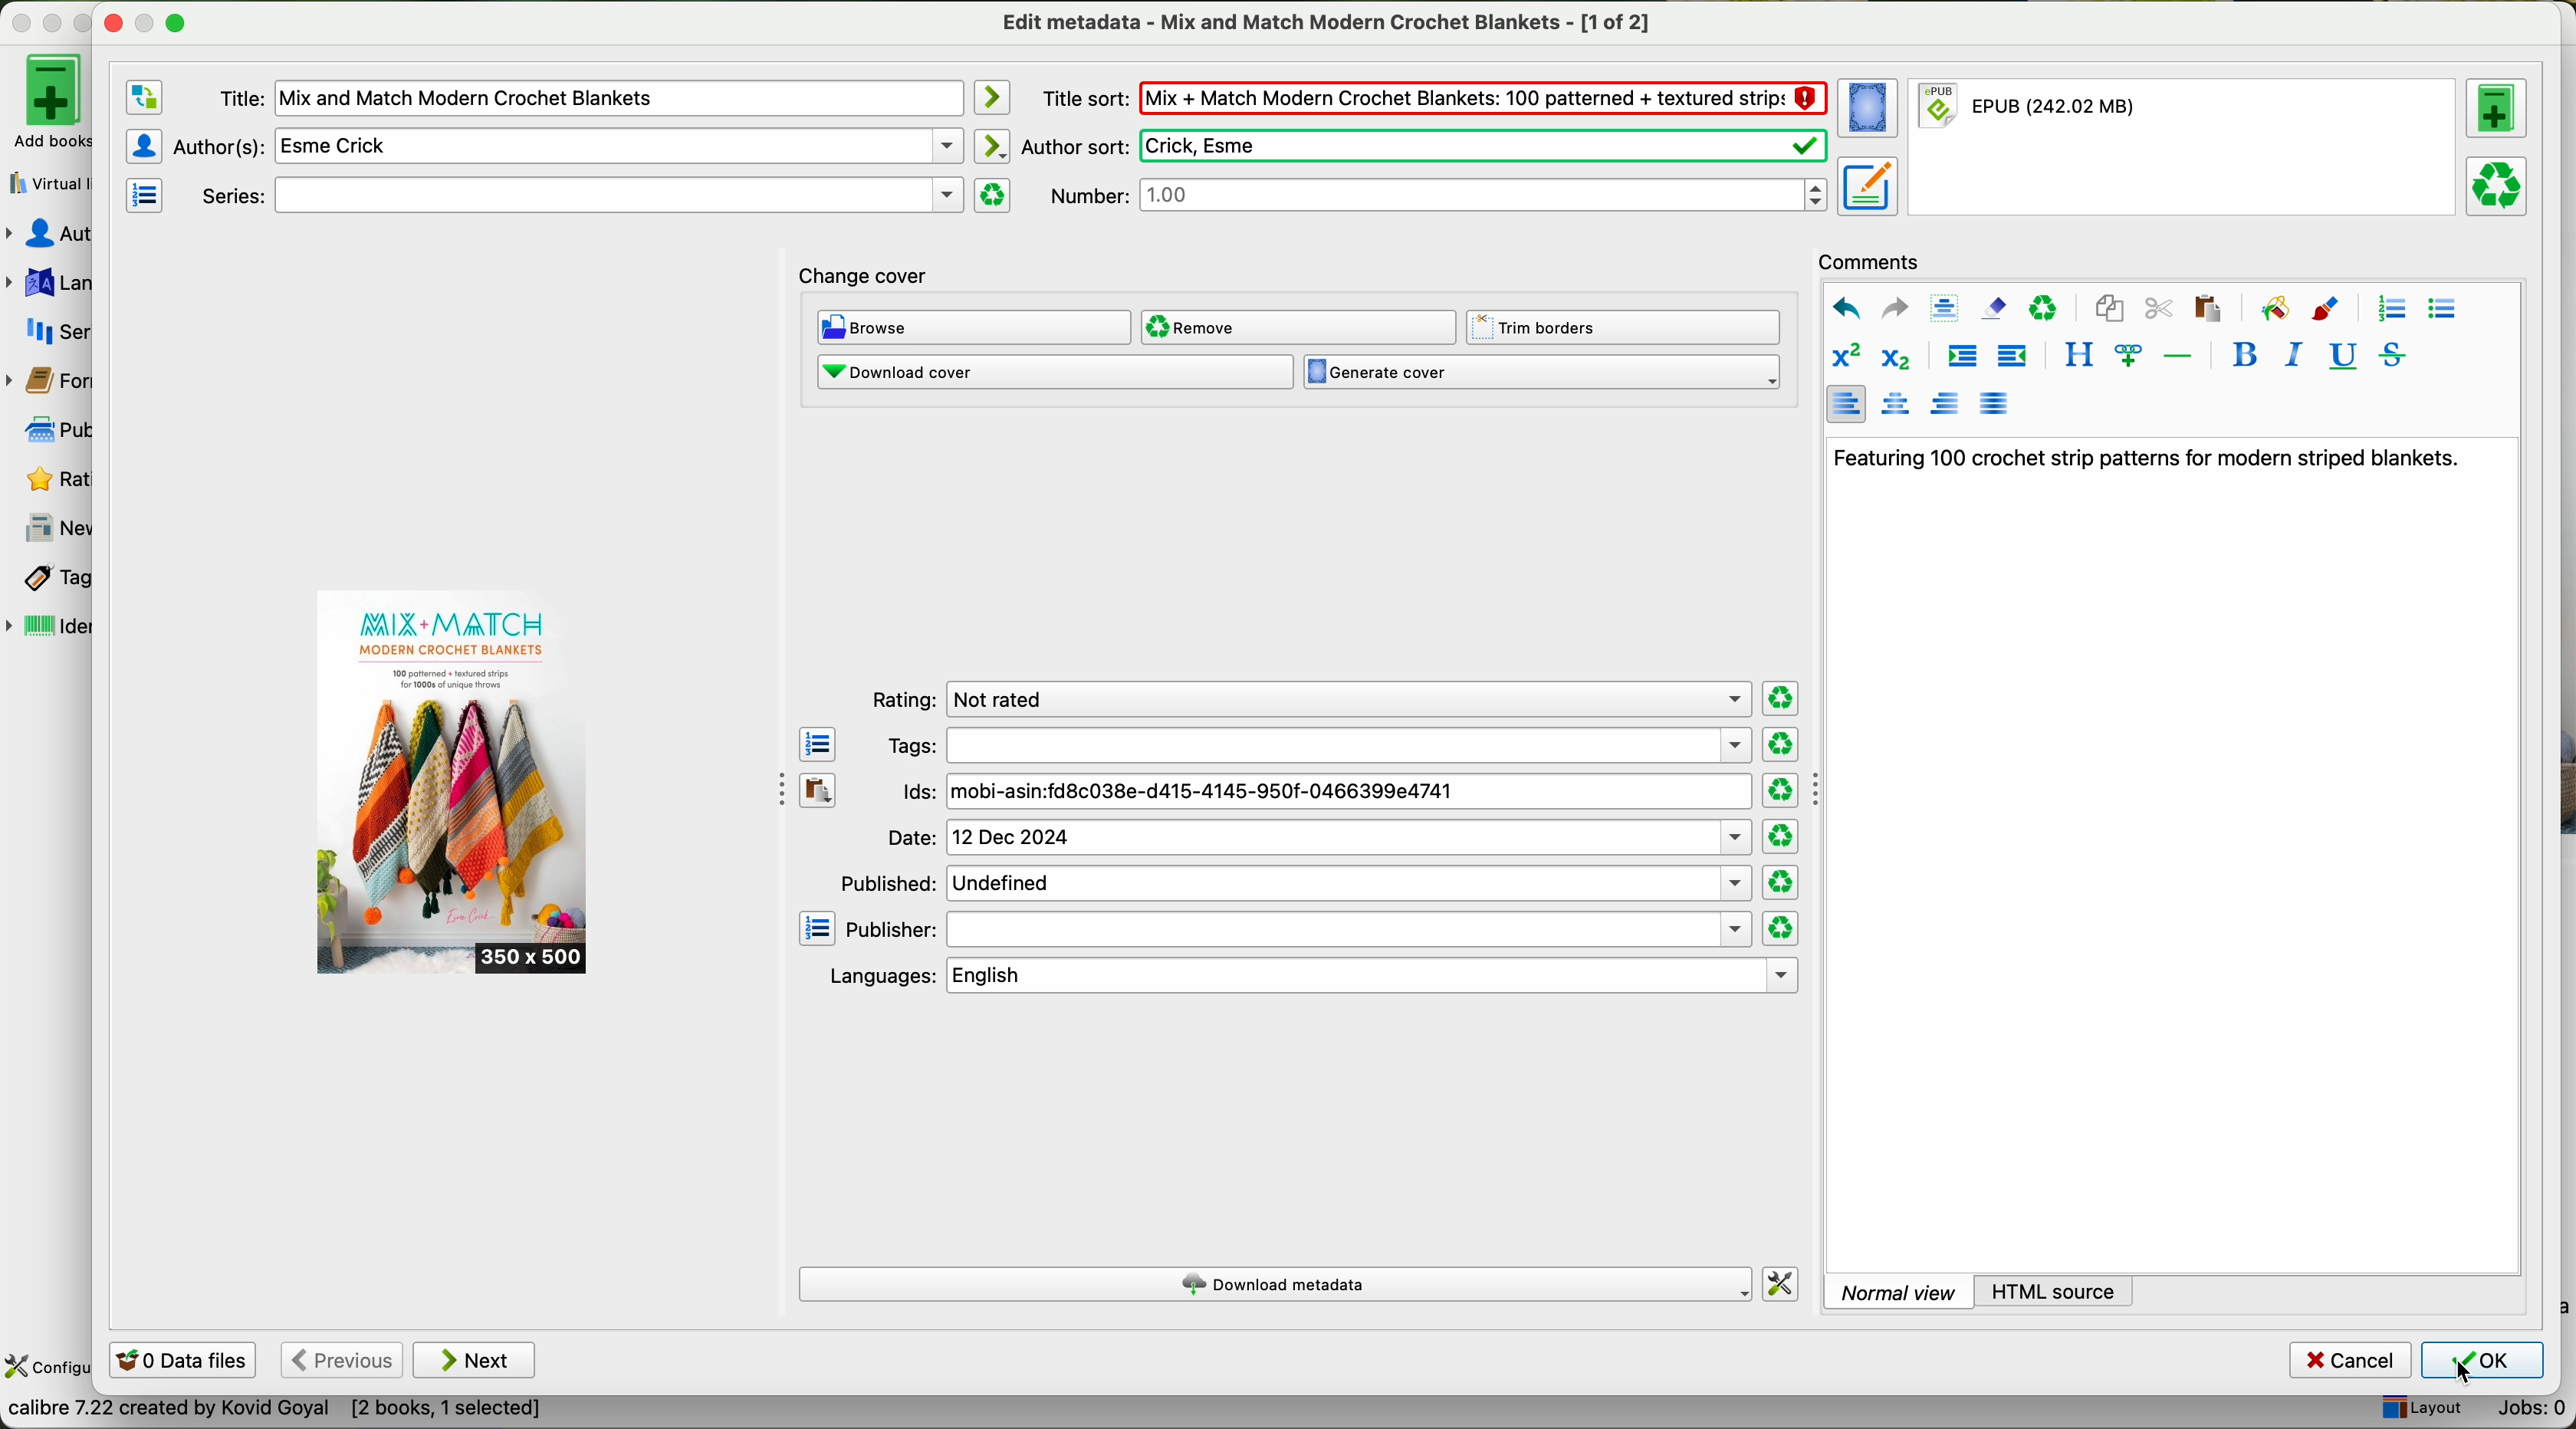  Describe the element at coordinates (2109, 309) in the screenshot. I see `copy` at that location.